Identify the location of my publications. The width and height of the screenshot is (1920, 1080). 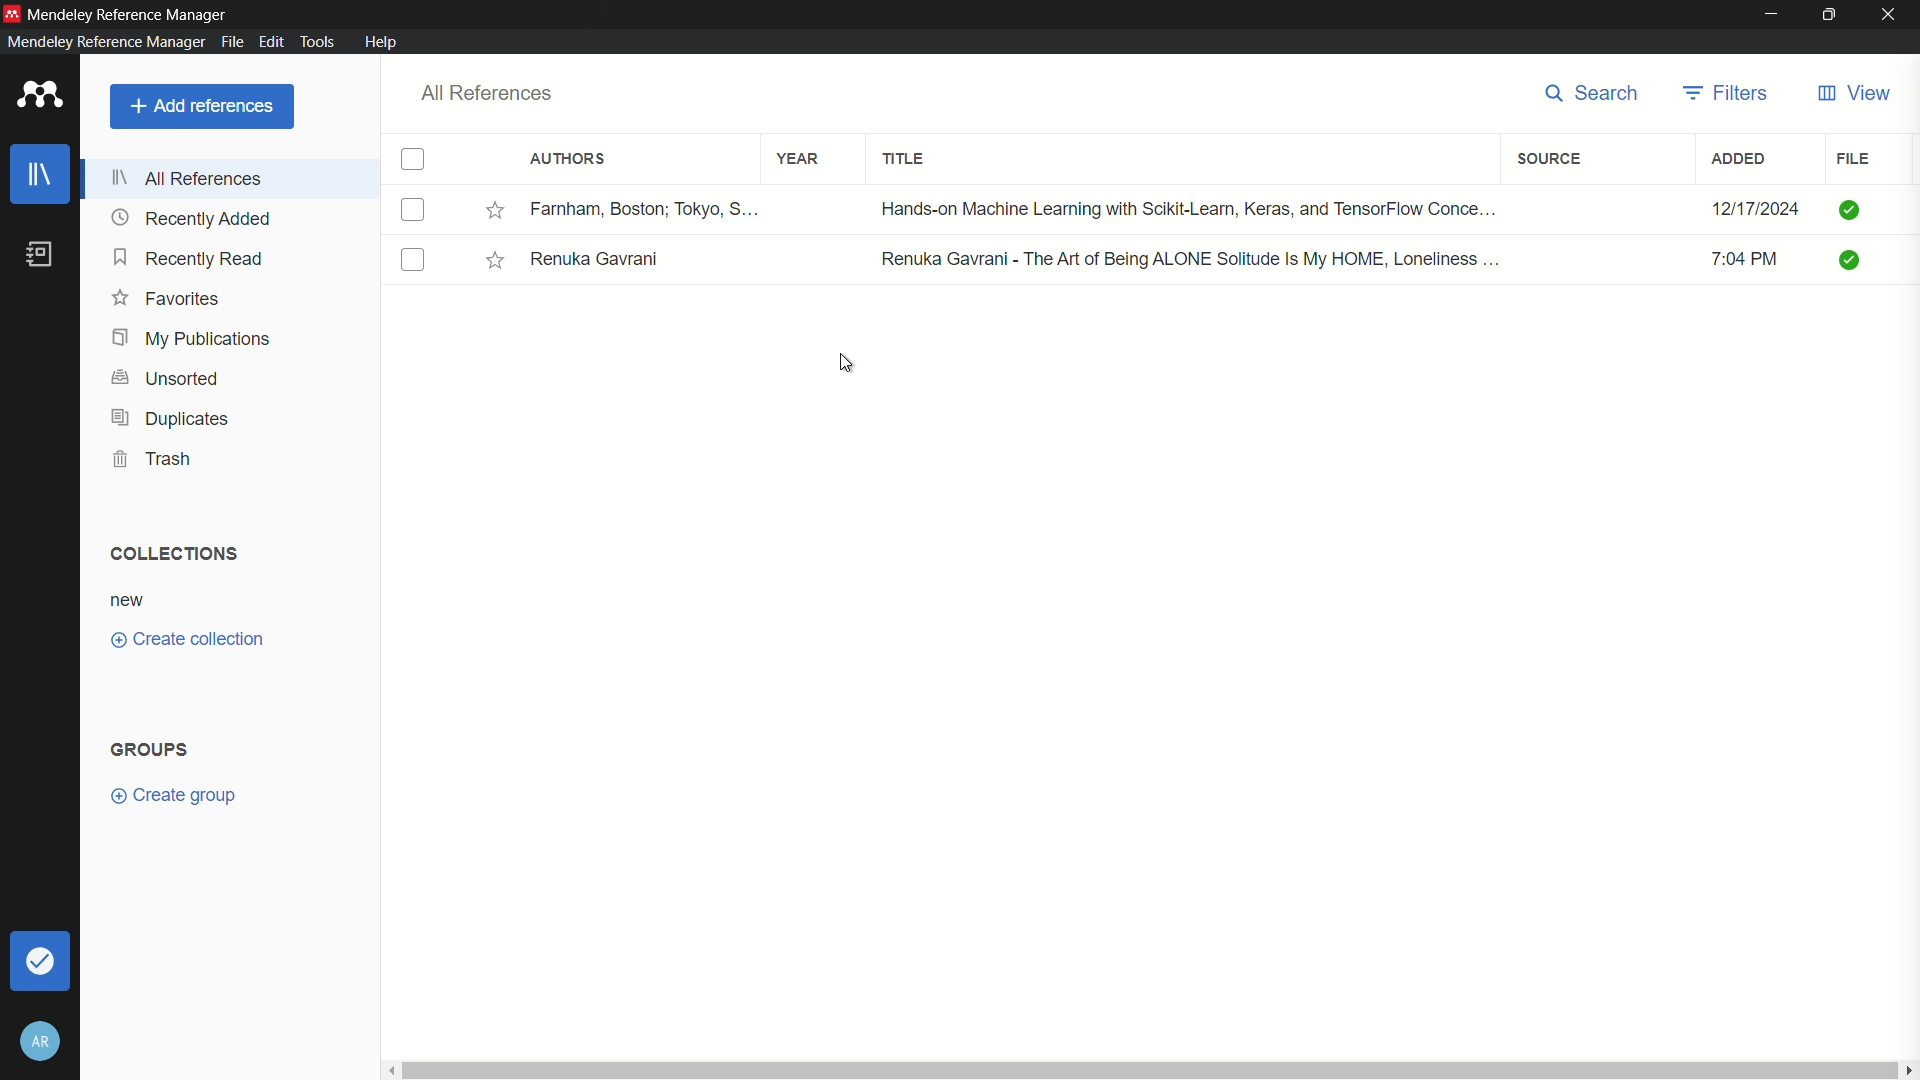
(190, 340).